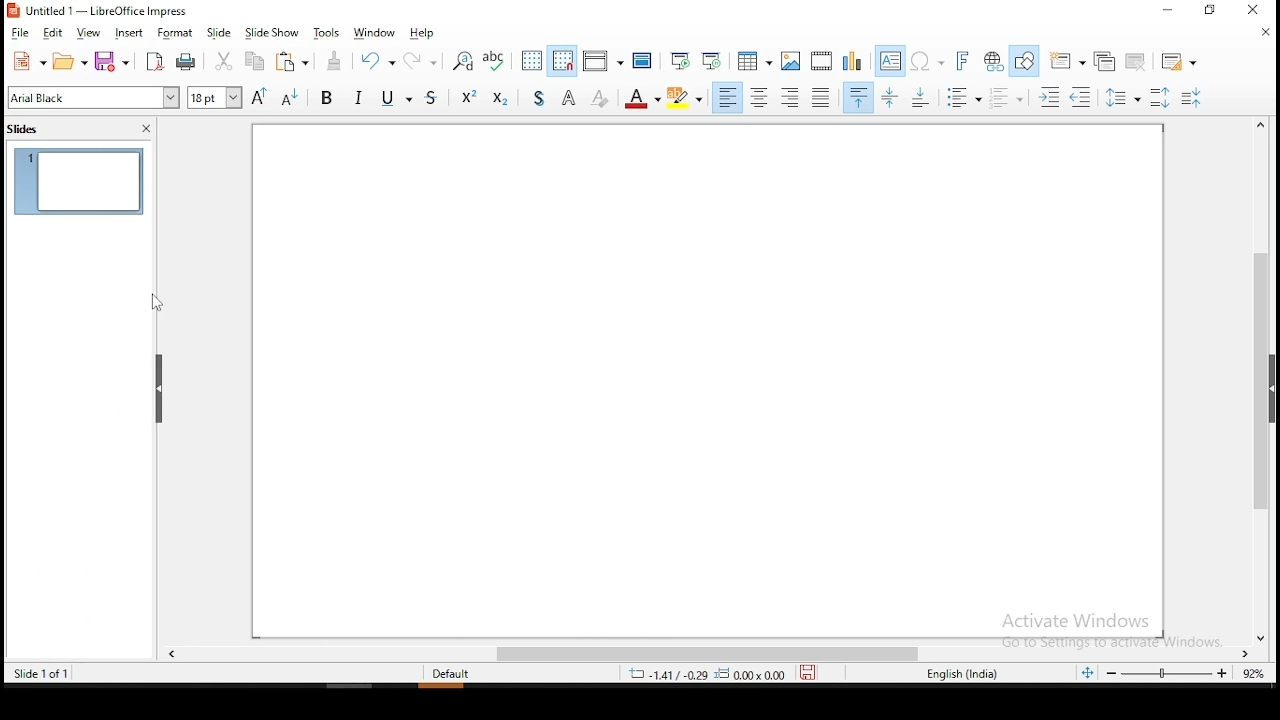  I want to click on display grid, so click(532, 59).